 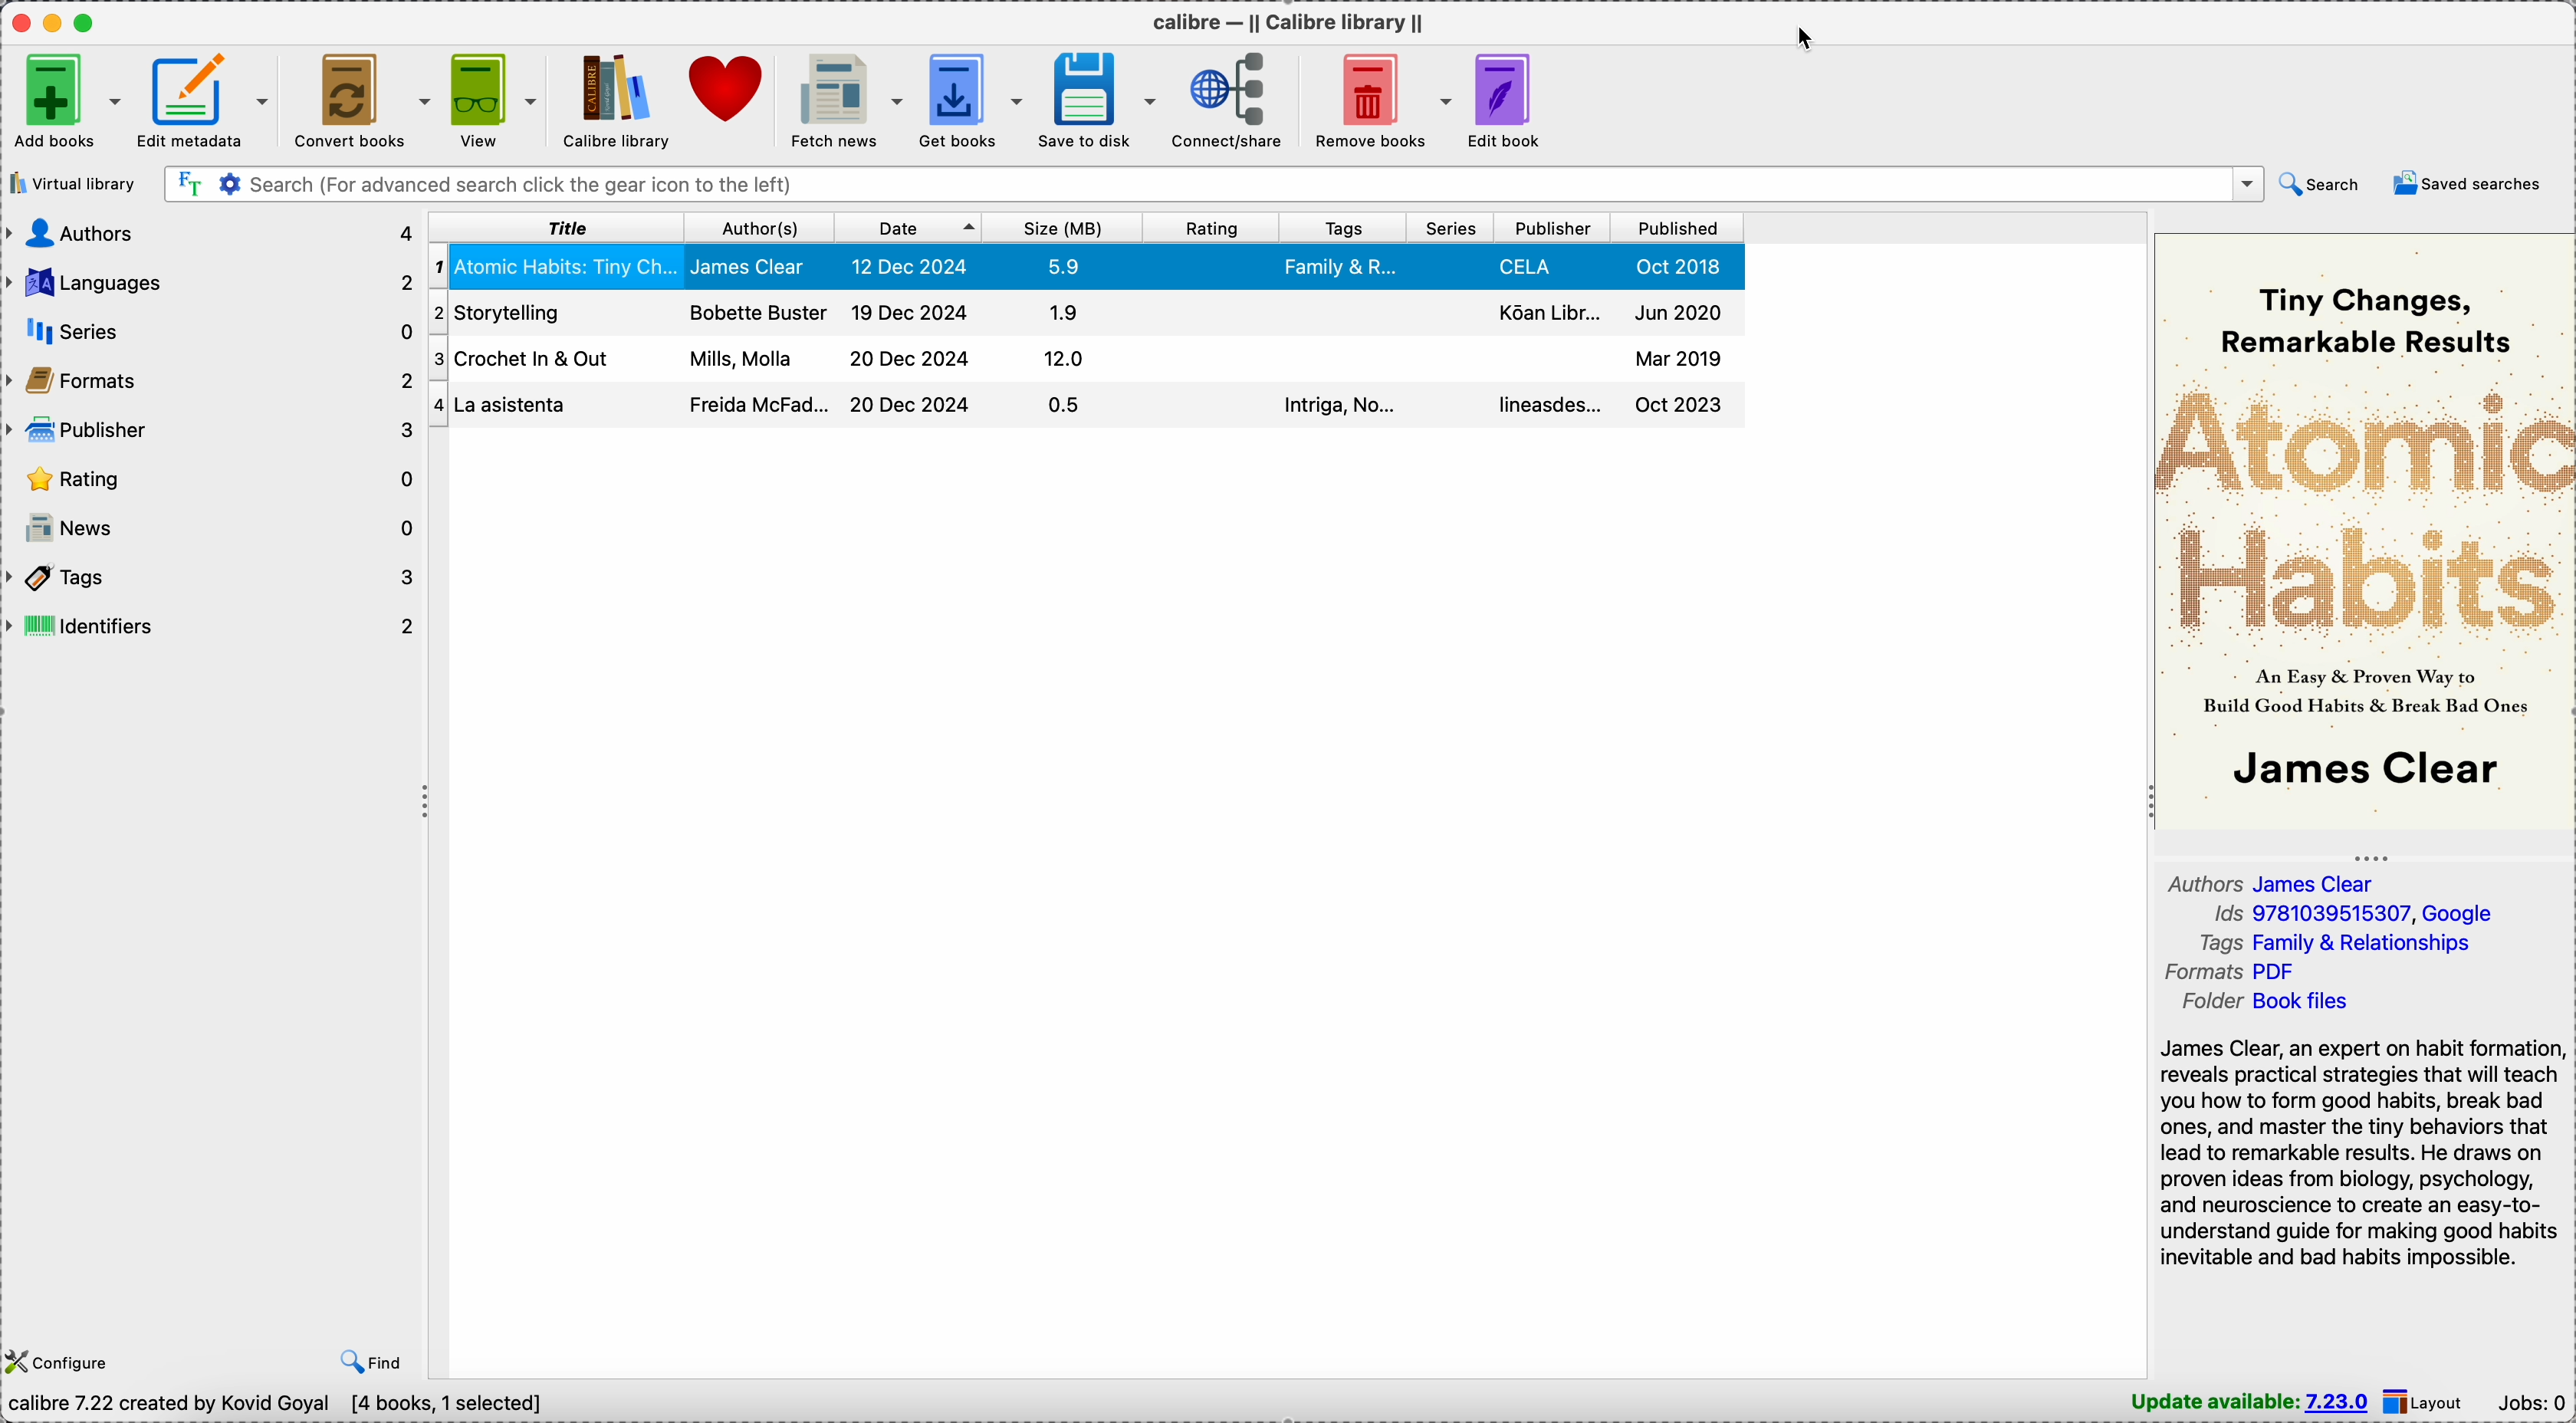 I want to click on book cover preview, so click(x=2365, y=532).